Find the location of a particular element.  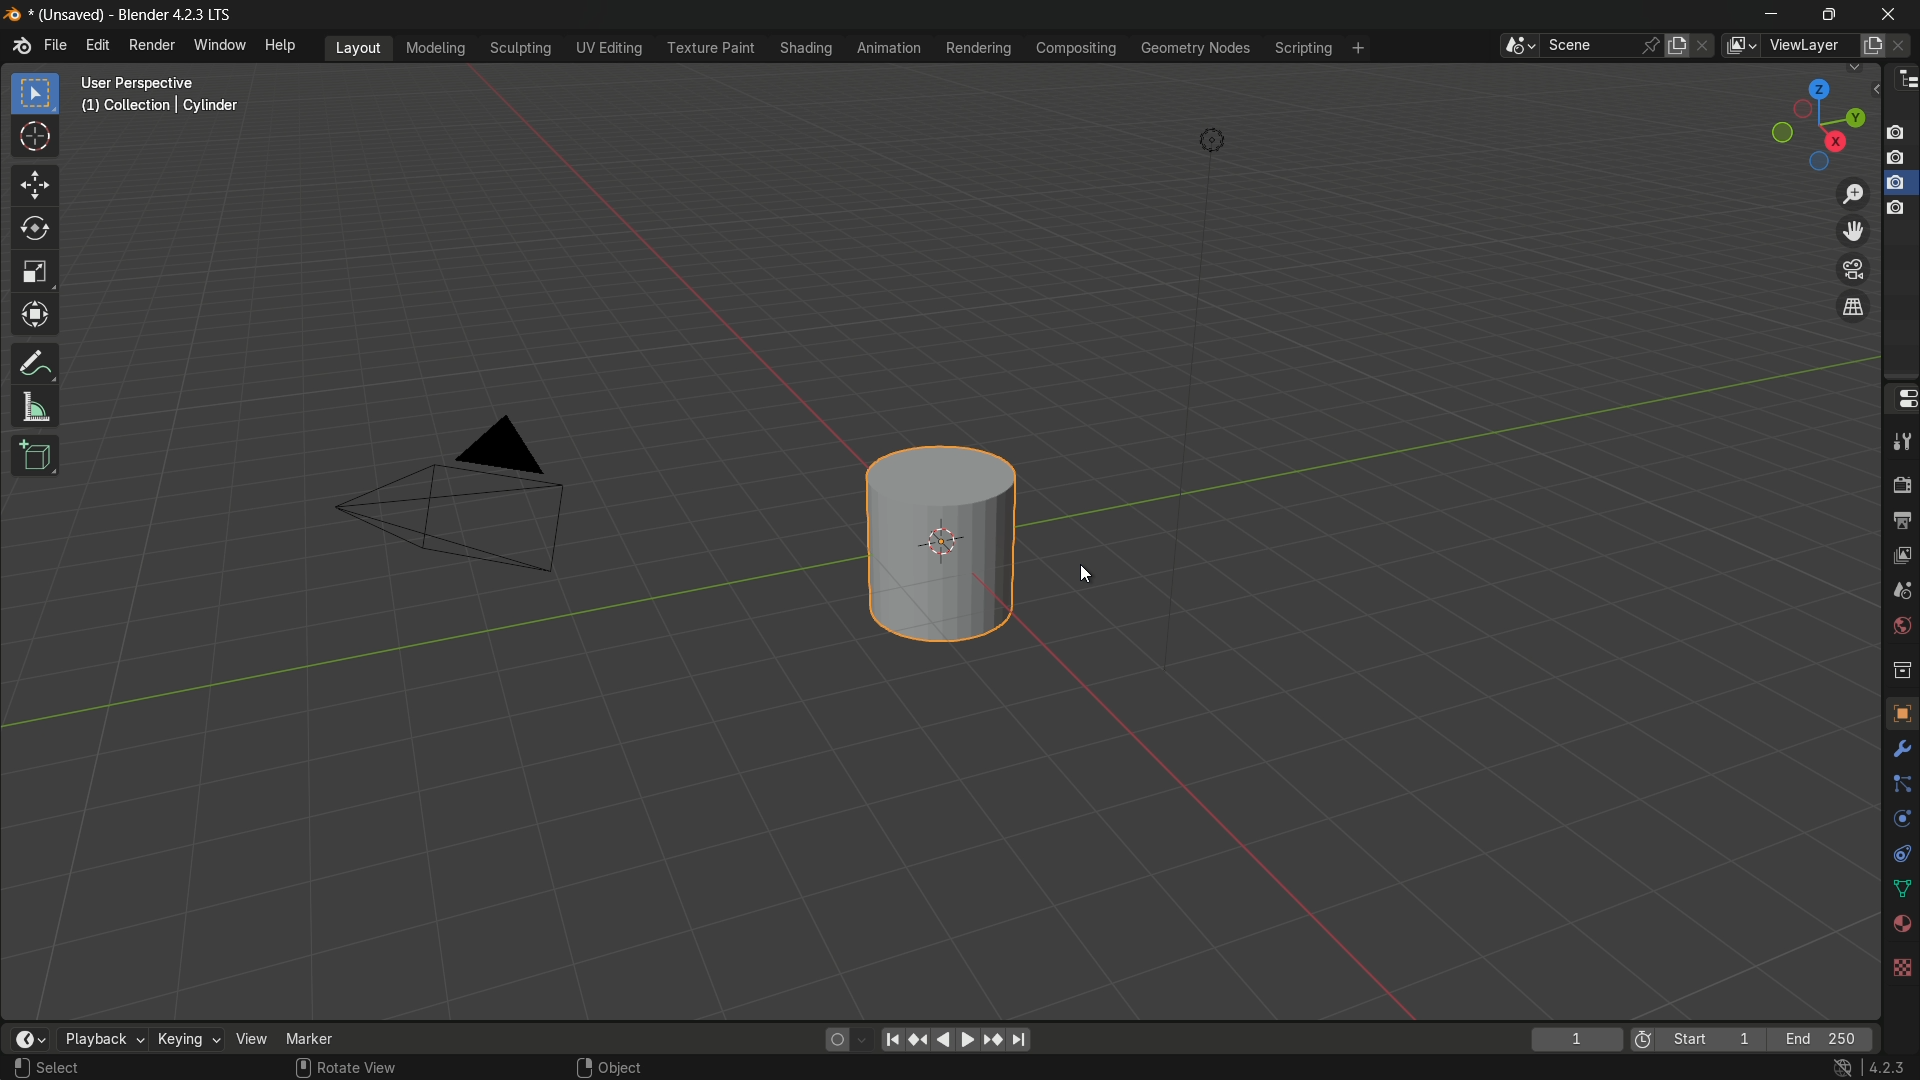

browse scenes is located at coordinates (1517, 46).